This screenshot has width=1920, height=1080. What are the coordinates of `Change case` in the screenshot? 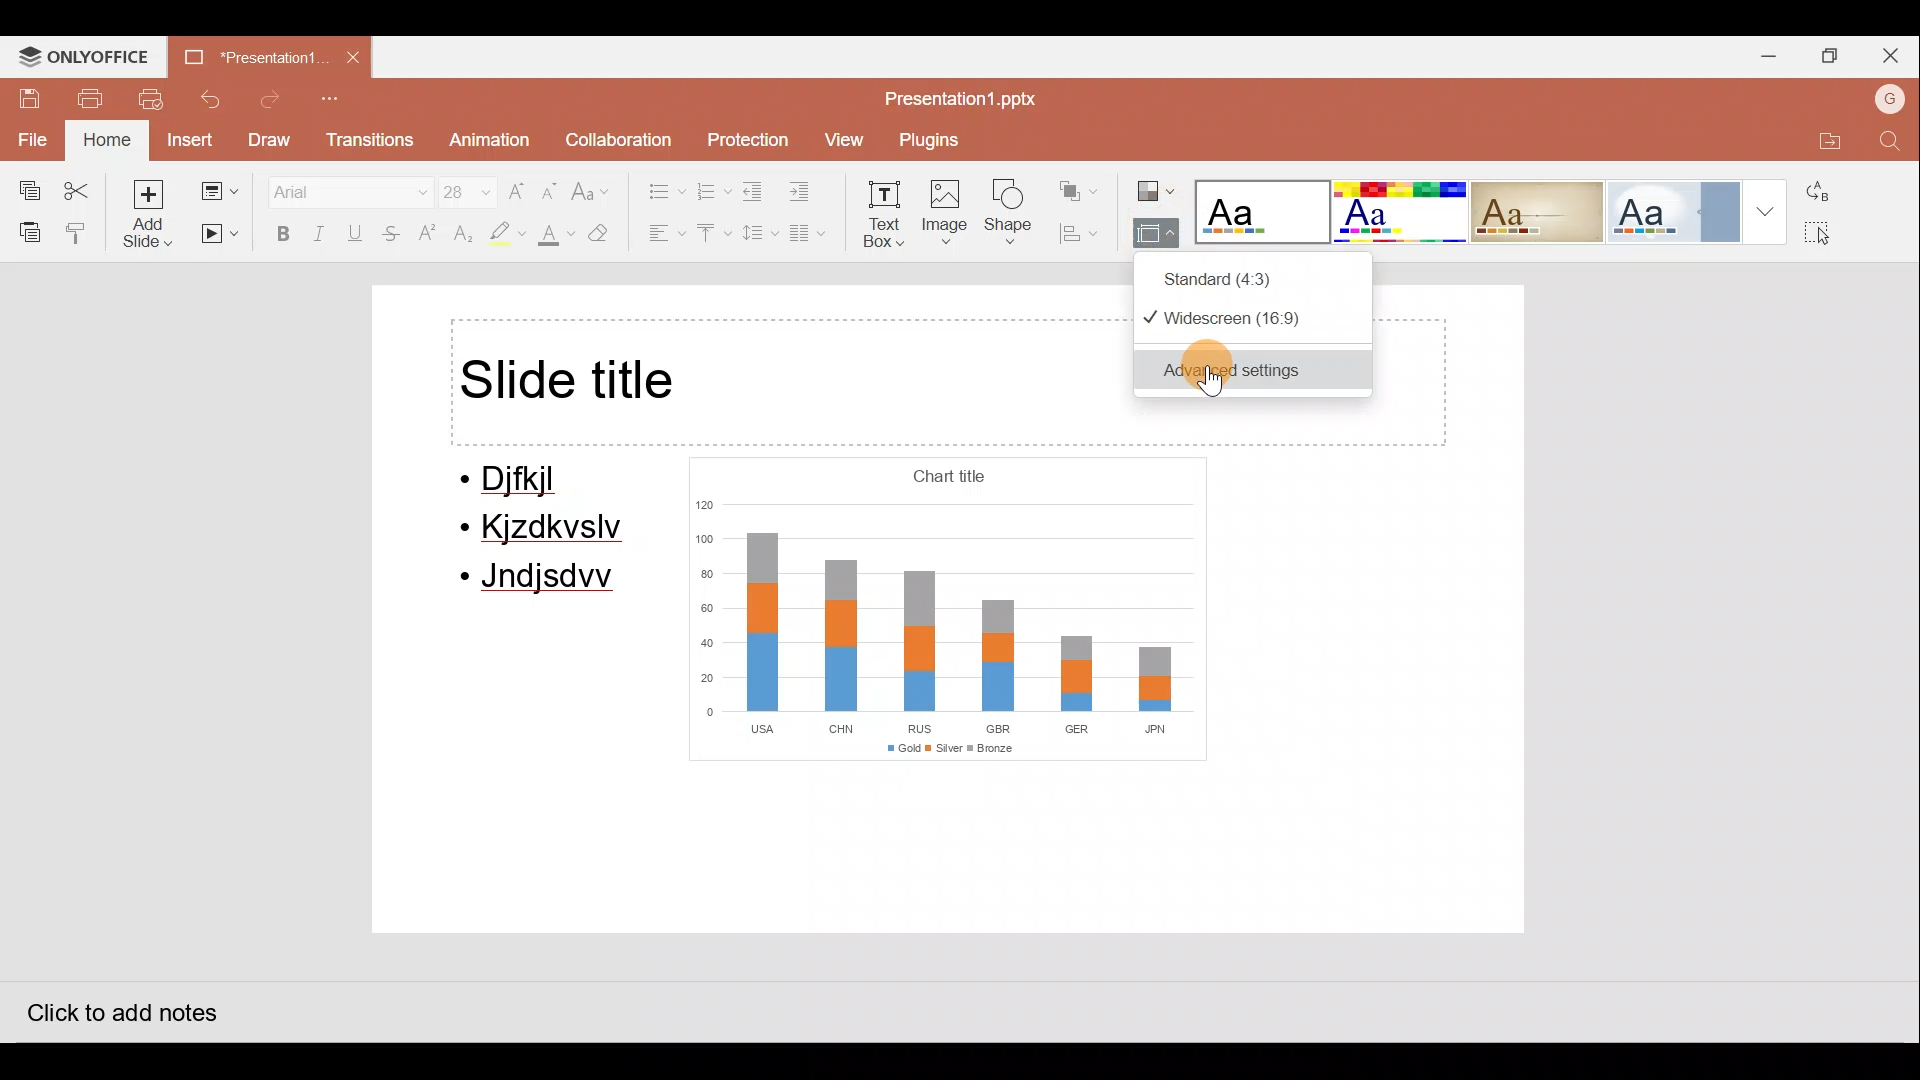 It's located at (595, 183).